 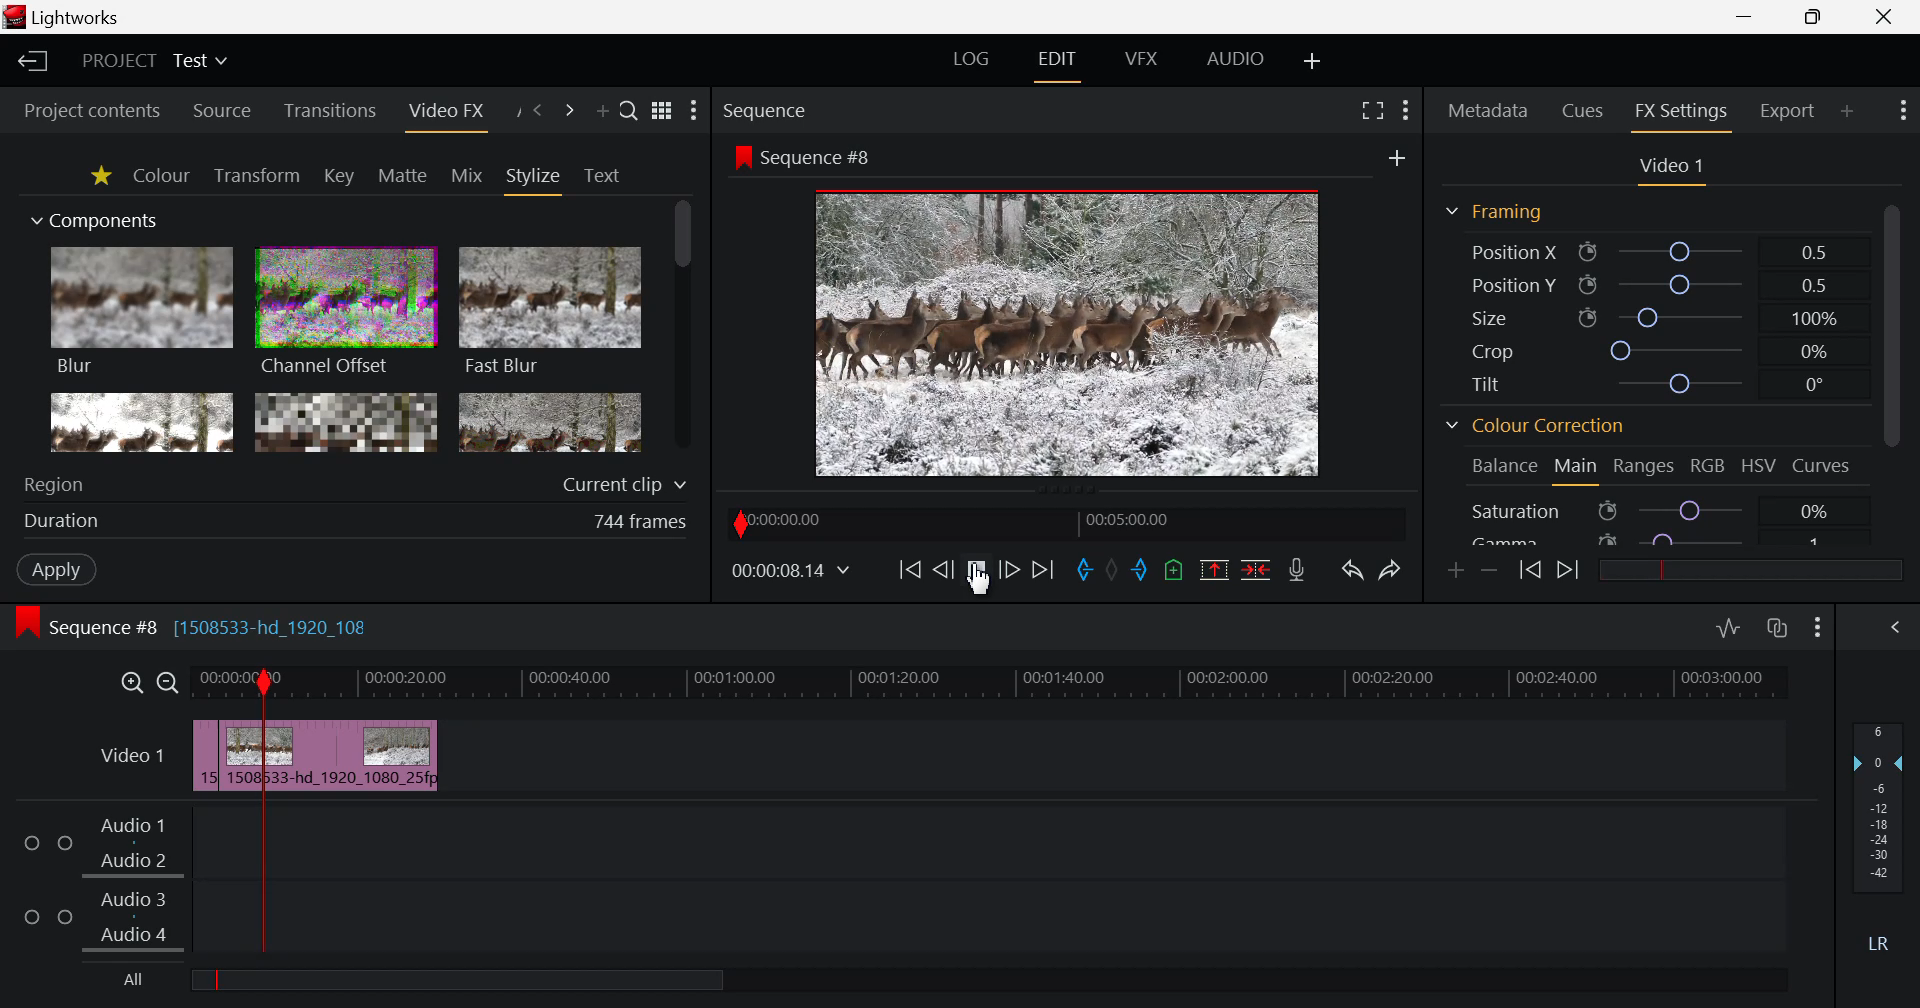 What do you see at coordinates (1747, 17) in the screenshot?
I see `Restore Down` at bounding box center [1747, 17].